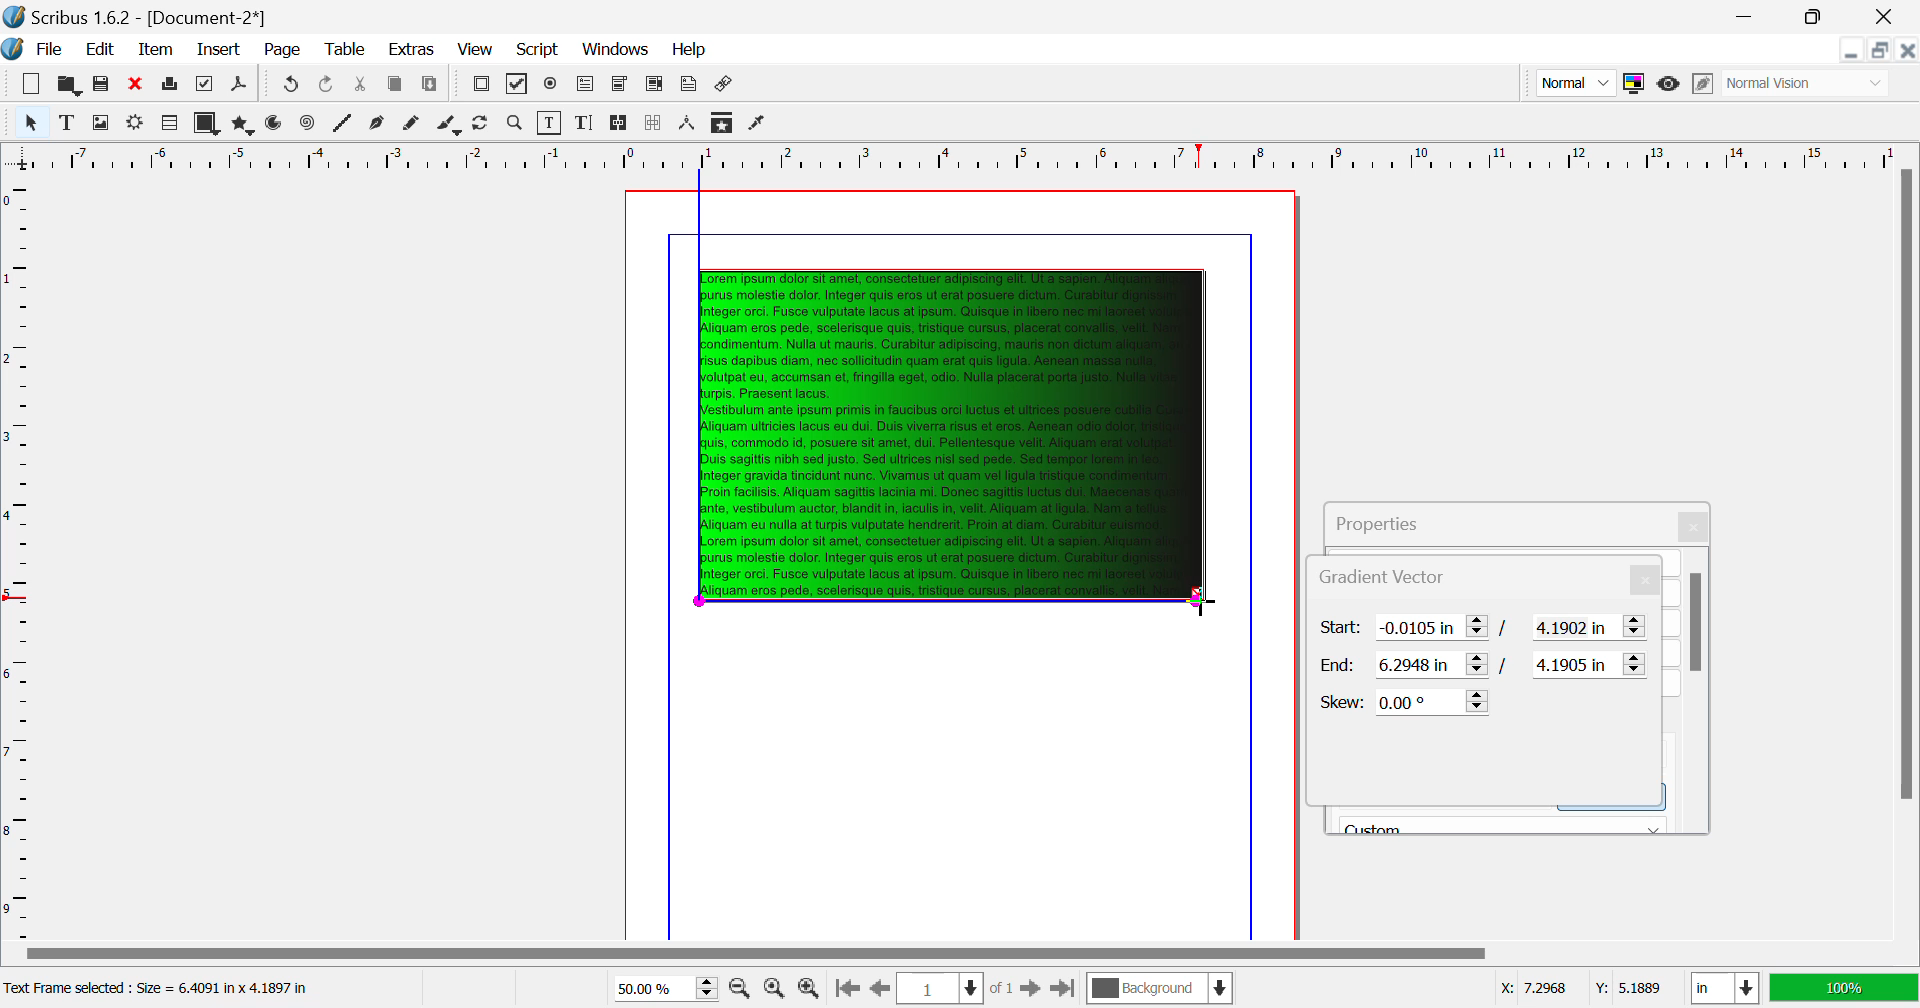 The width and height of the screenshot is (1920, 1008). What do you see at coordinates (691, 50) in the screenshot?
I see `Help` at bounding box center [691, 50].